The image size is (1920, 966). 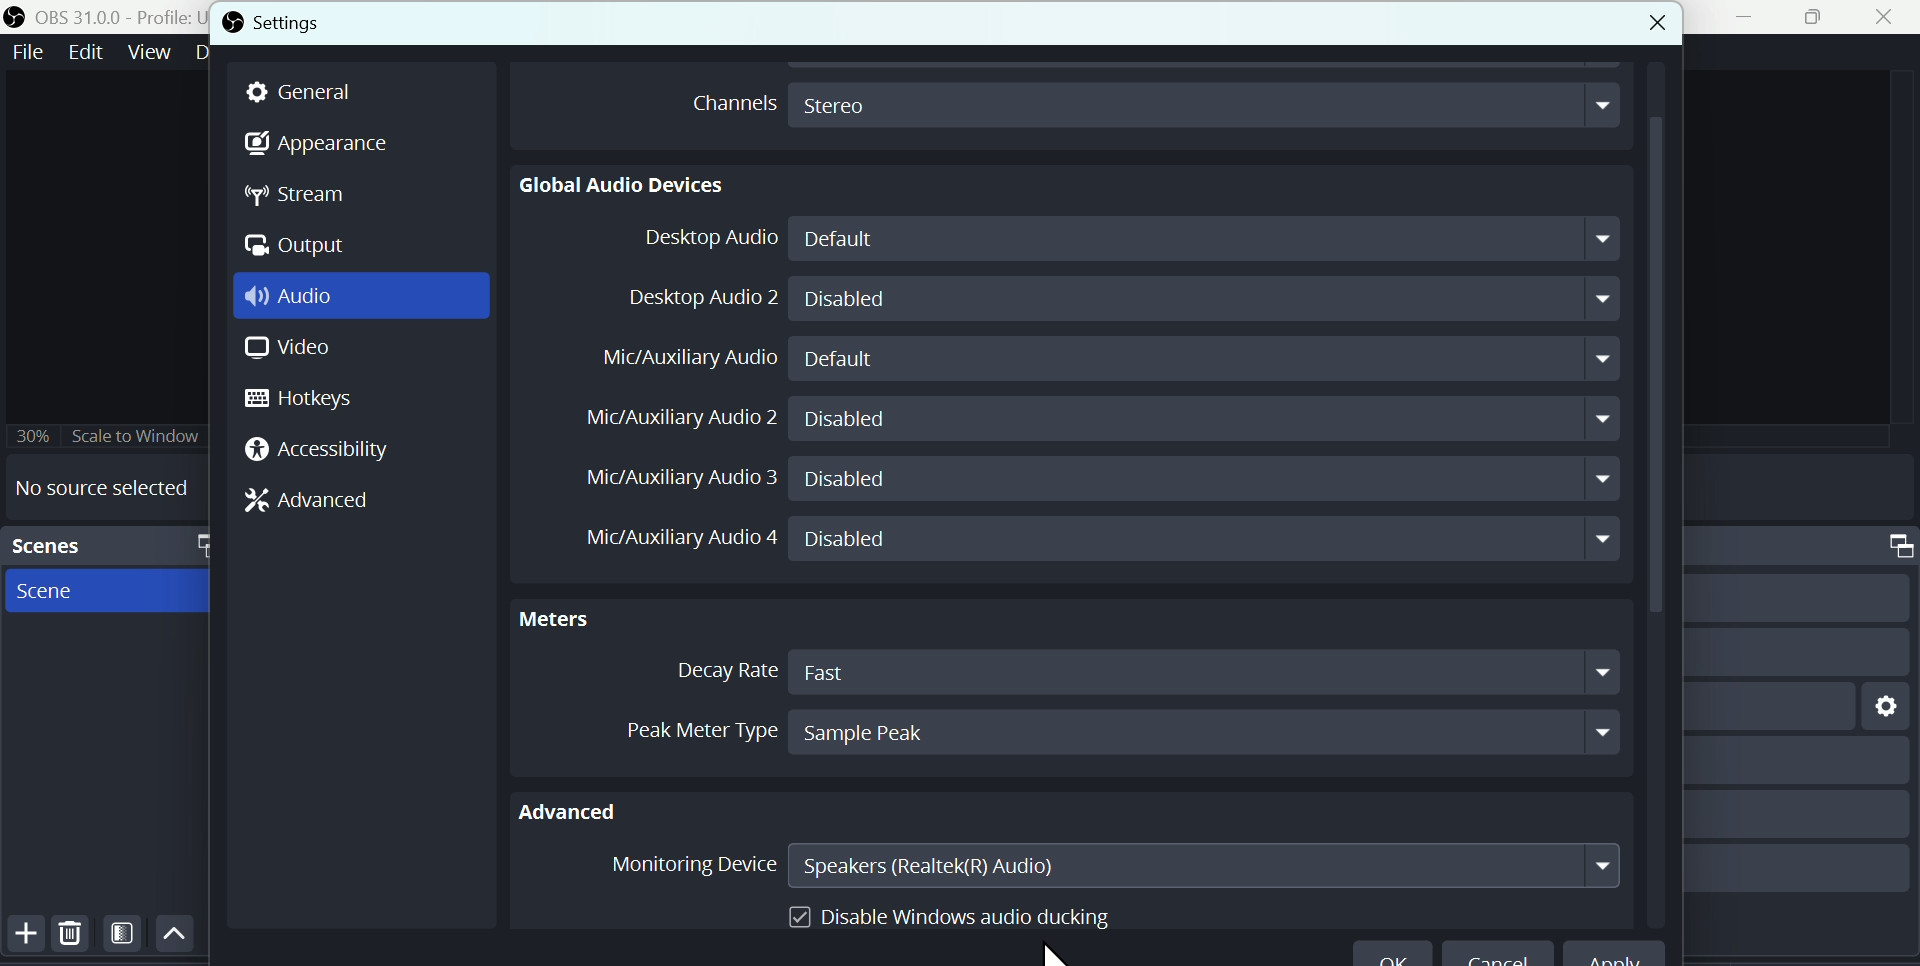 What do you see at coordinates (232, 22) in the screenshot?
I see `OBS logo` at bounding box center [232, 22].